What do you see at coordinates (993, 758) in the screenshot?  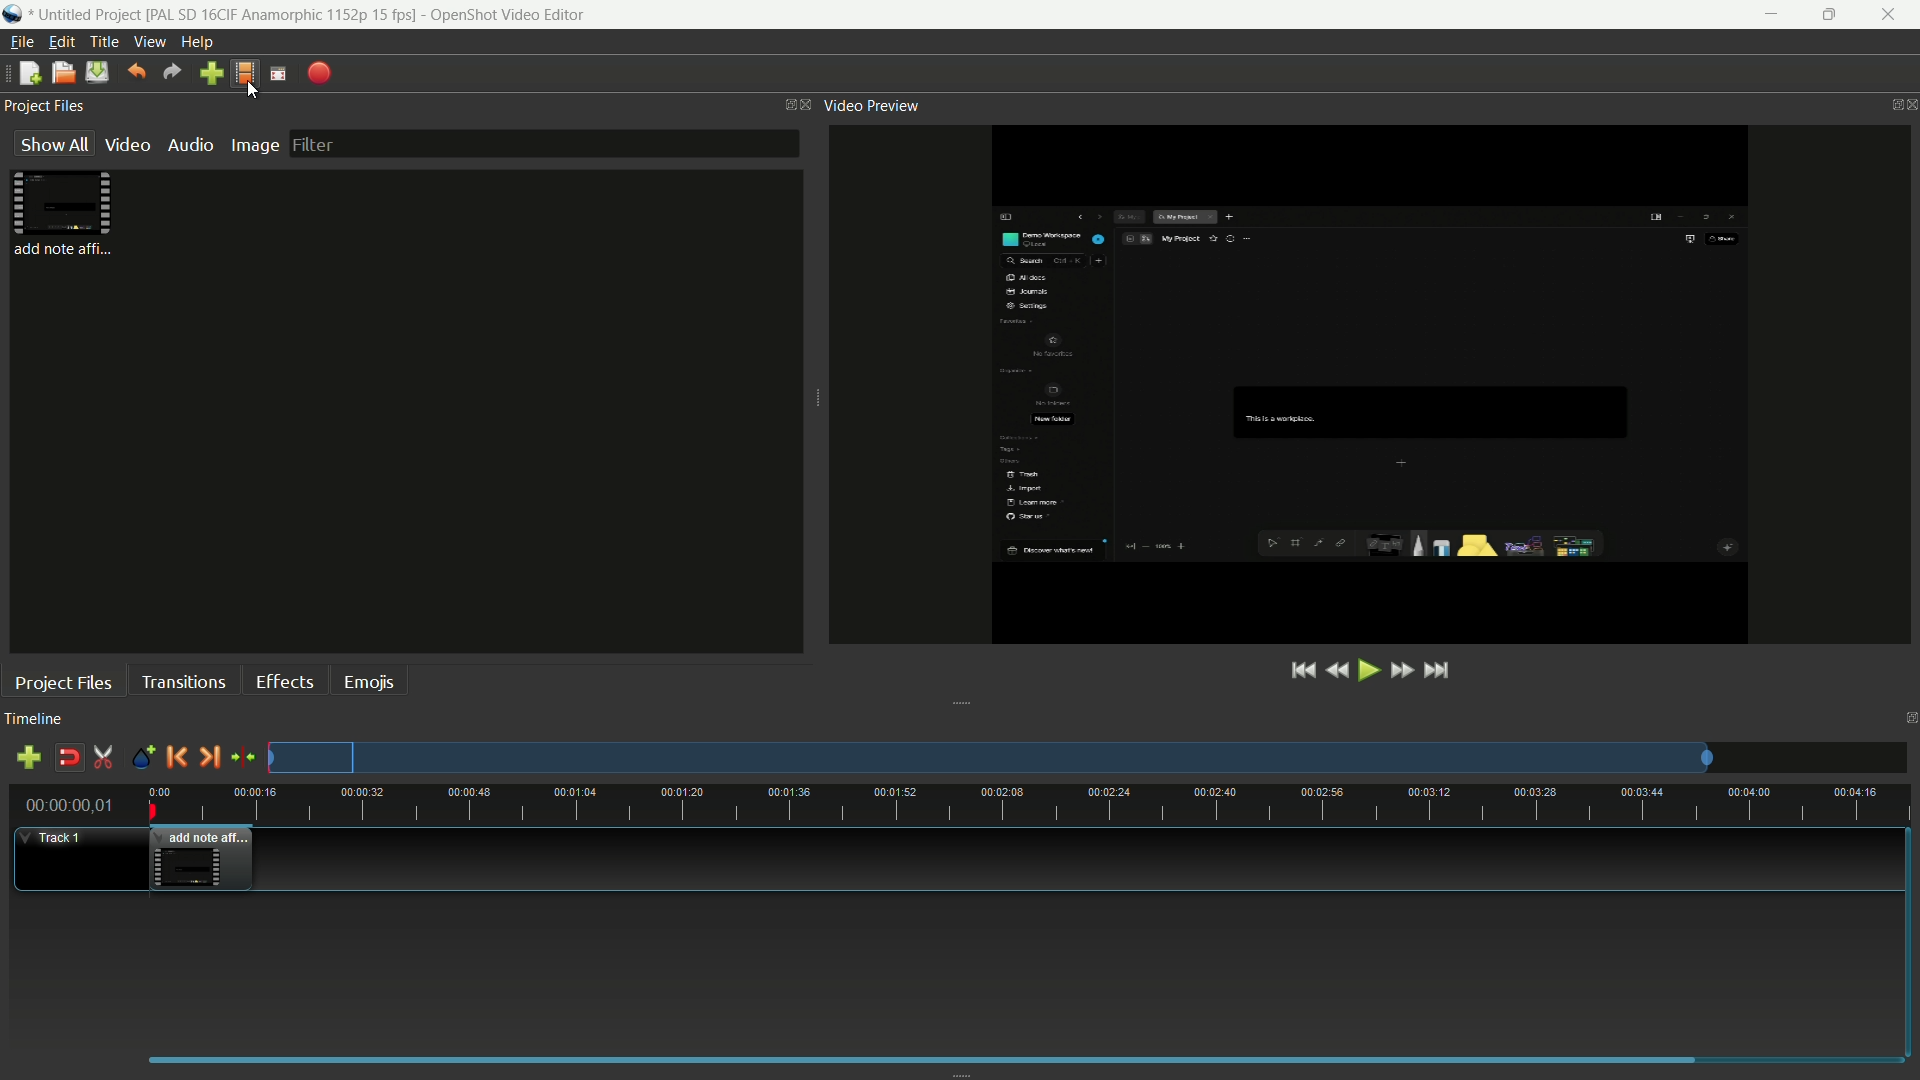 I see `track preview` at bounding box center [993, 758].